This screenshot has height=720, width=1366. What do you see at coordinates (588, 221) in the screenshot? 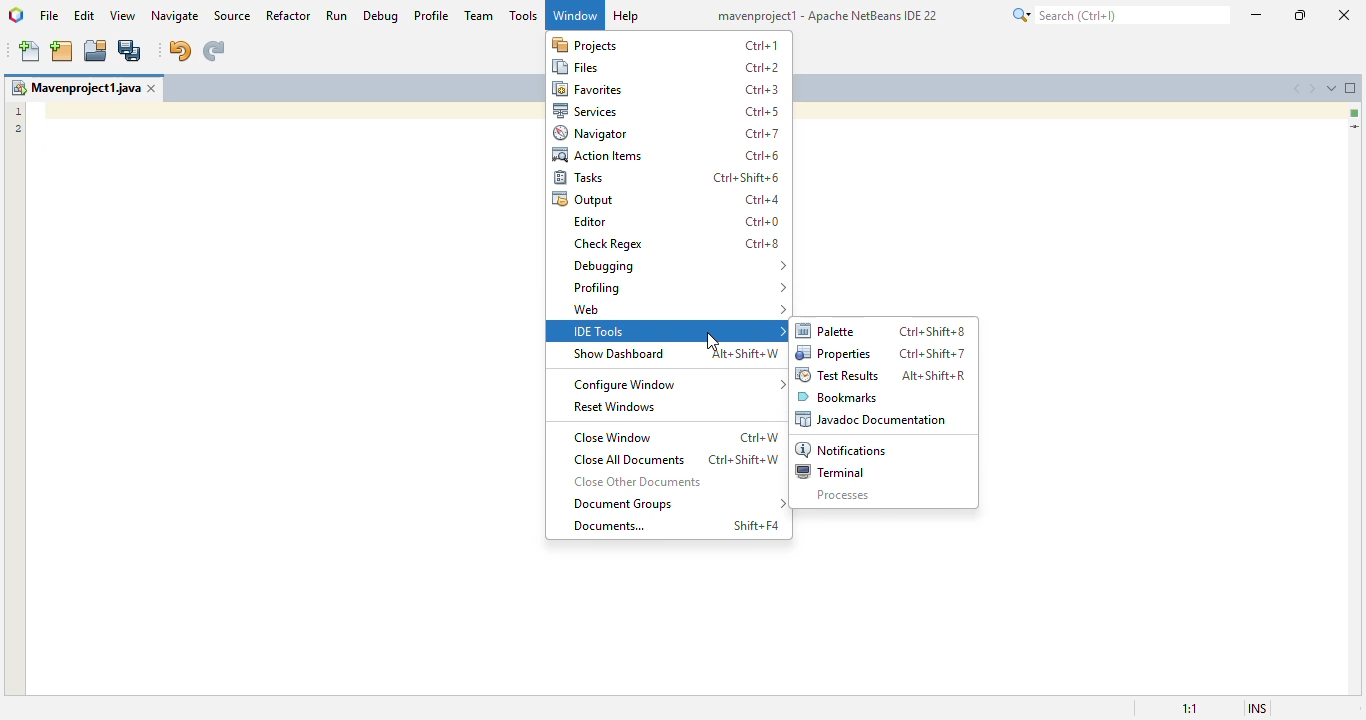
I see `editor` at bounding box center [588, 221].